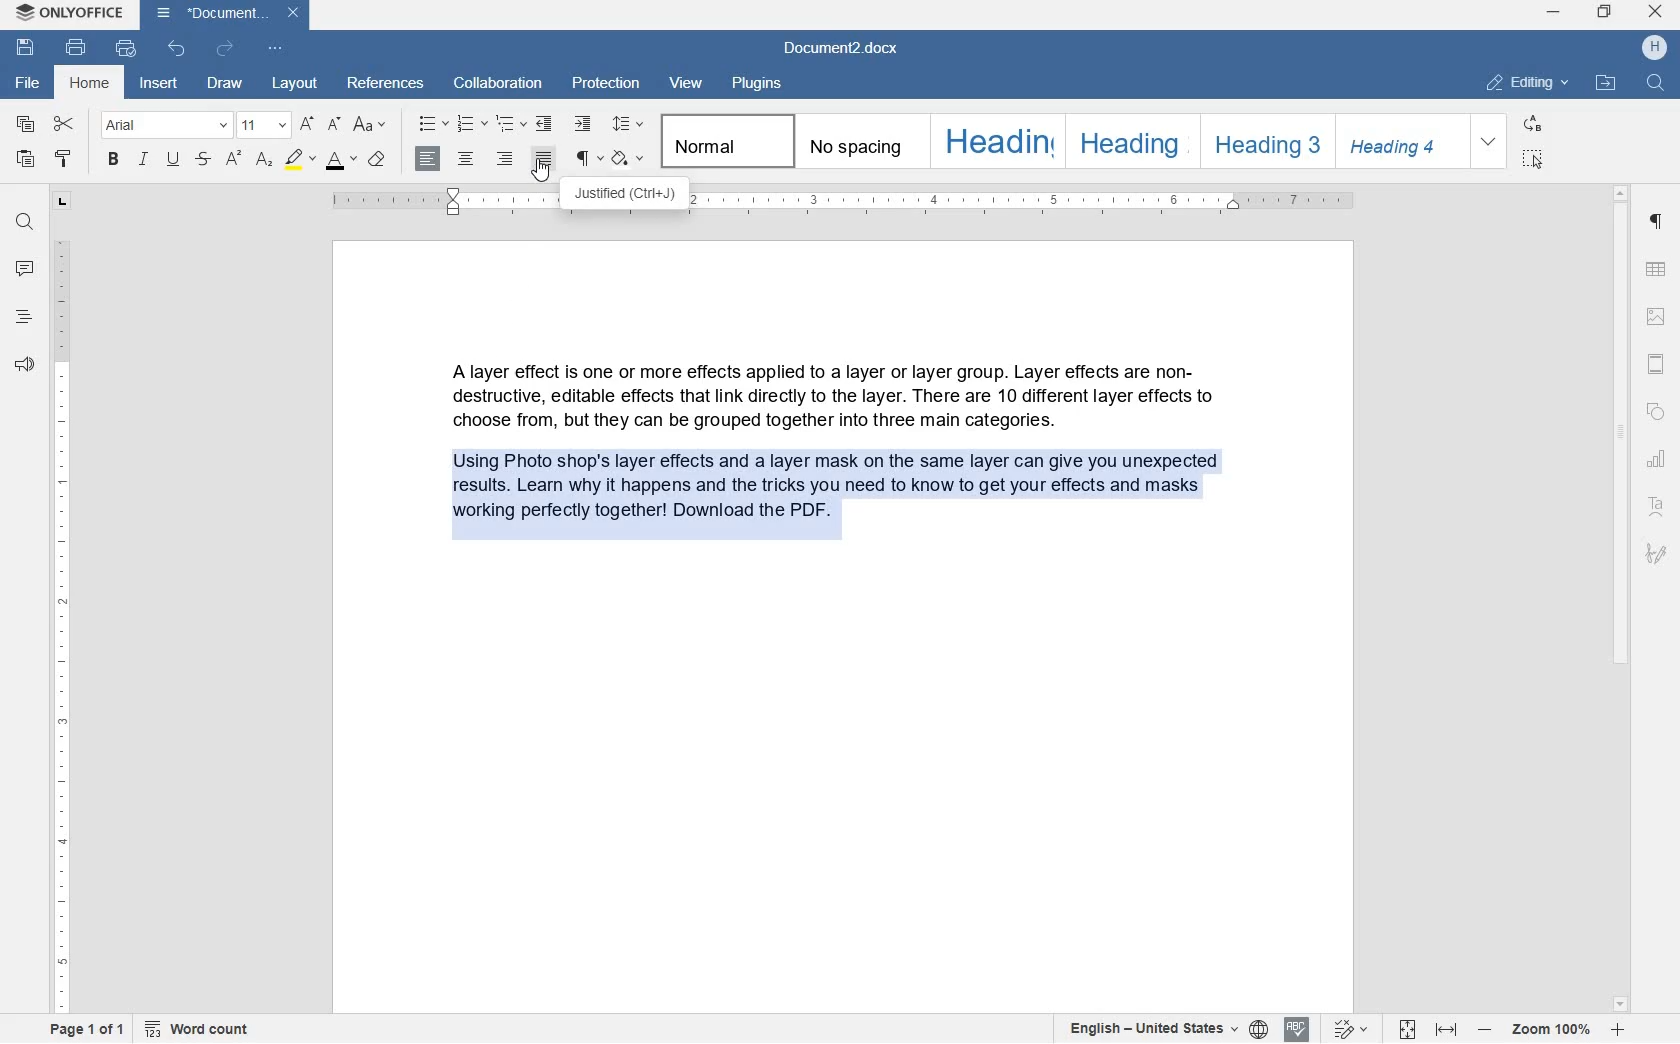  I want to click on CHART, so click(1656, 459).